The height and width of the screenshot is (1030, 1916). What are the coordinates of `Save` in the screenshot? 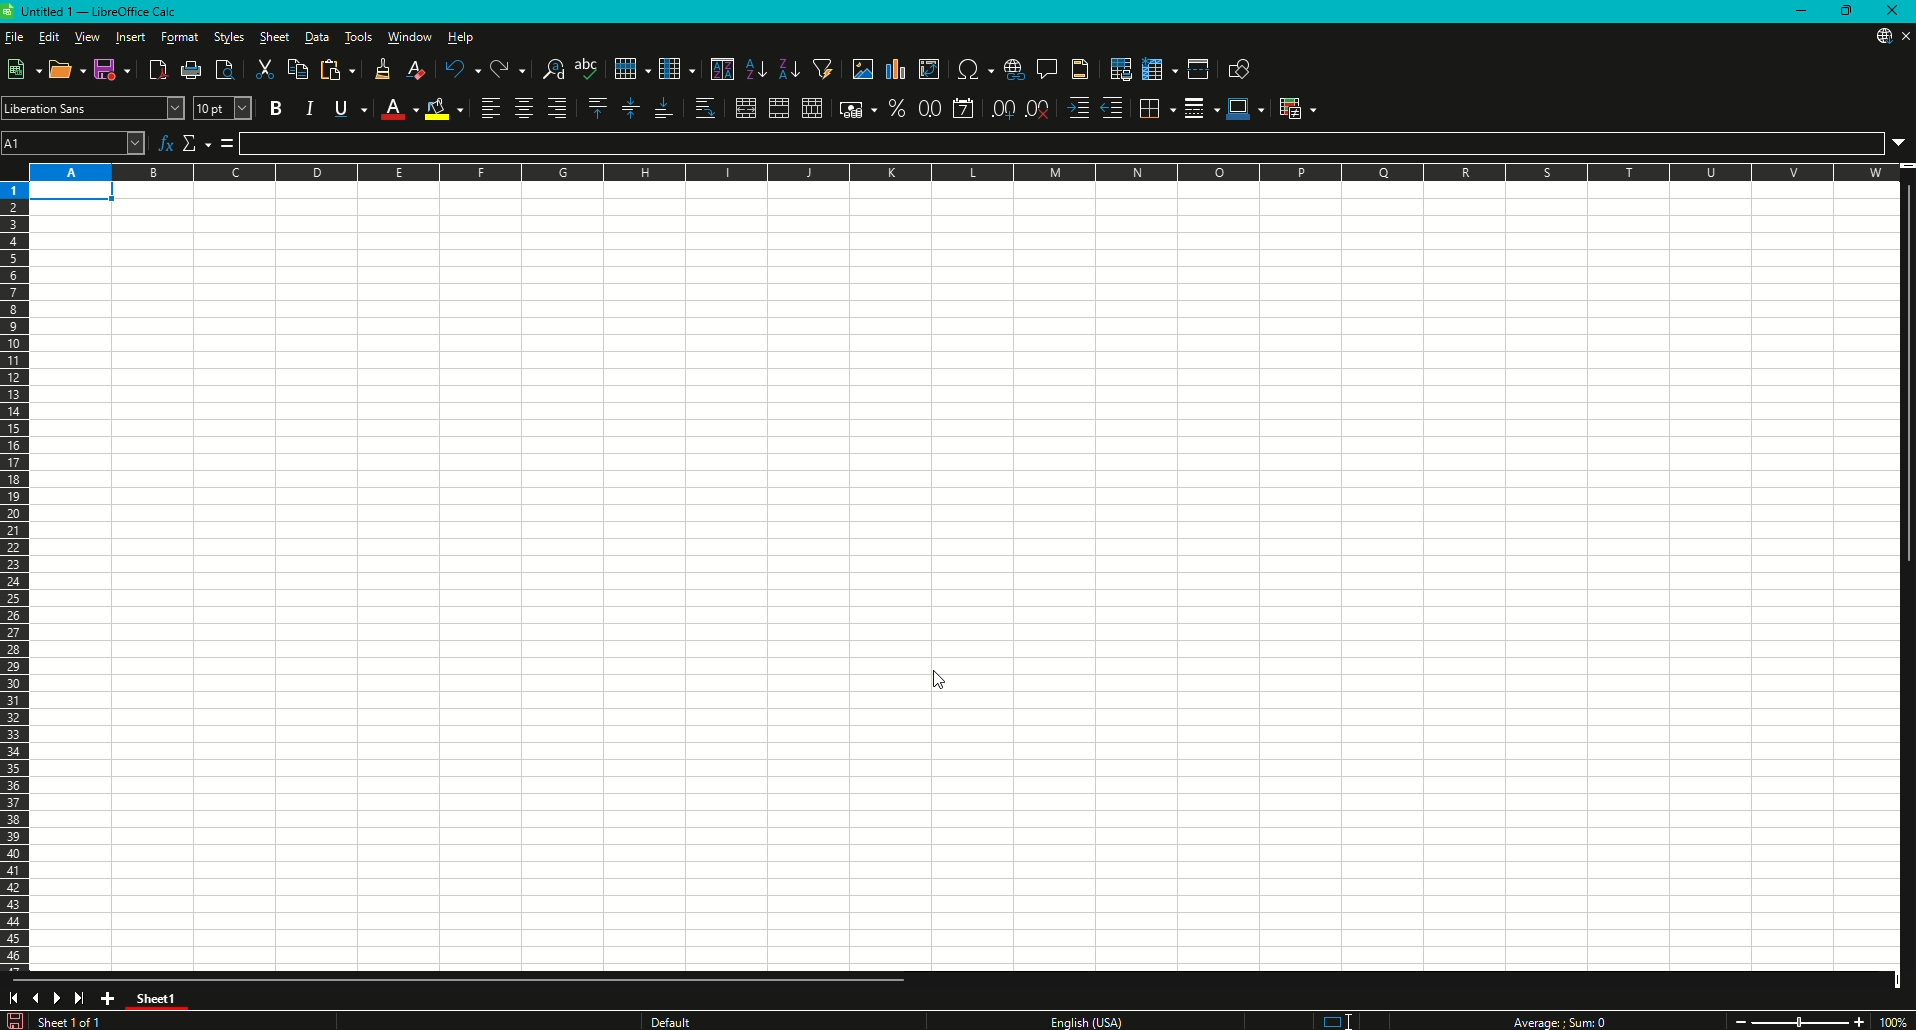 It's located at (114, 69).